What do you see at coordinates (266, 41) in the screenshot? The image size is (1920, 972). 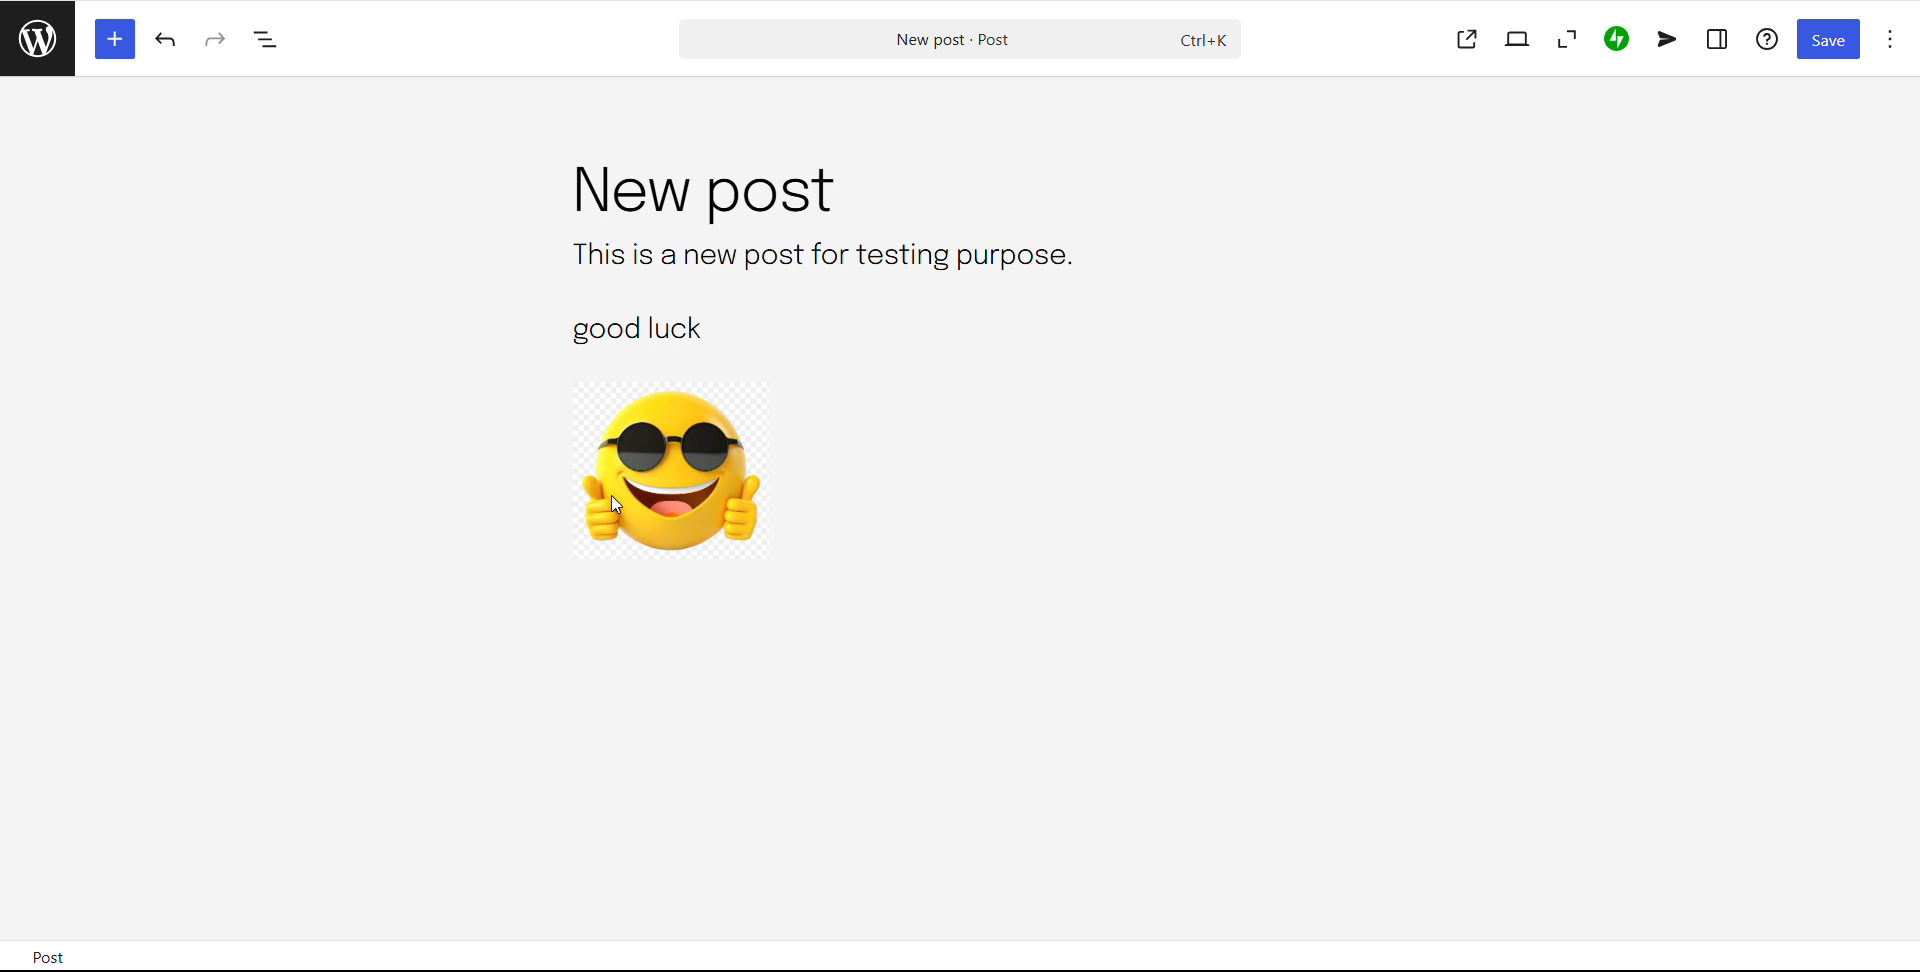 I see `document overview` at bounding box center [266, 41].